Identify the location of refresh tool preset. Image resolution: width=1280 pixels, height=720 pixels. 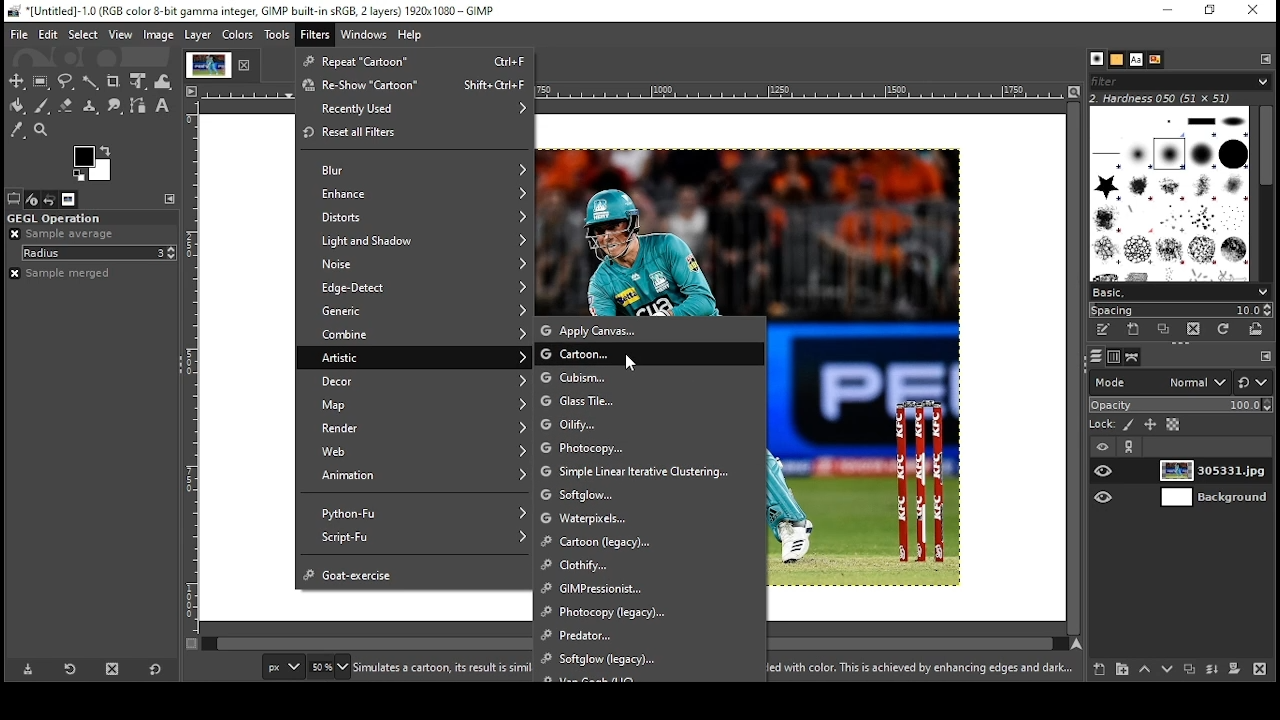
(71, 670).